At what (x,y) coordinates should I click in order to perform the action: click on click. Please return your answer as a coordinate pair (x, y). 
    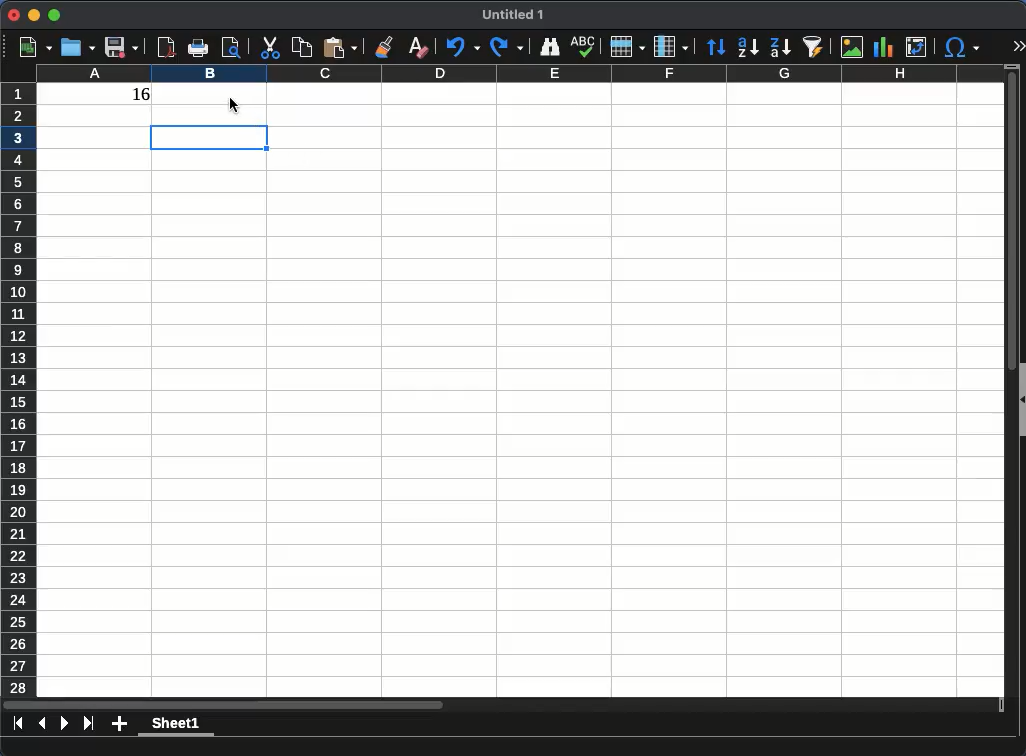
    Looking at the image, I should click on (230, 105).